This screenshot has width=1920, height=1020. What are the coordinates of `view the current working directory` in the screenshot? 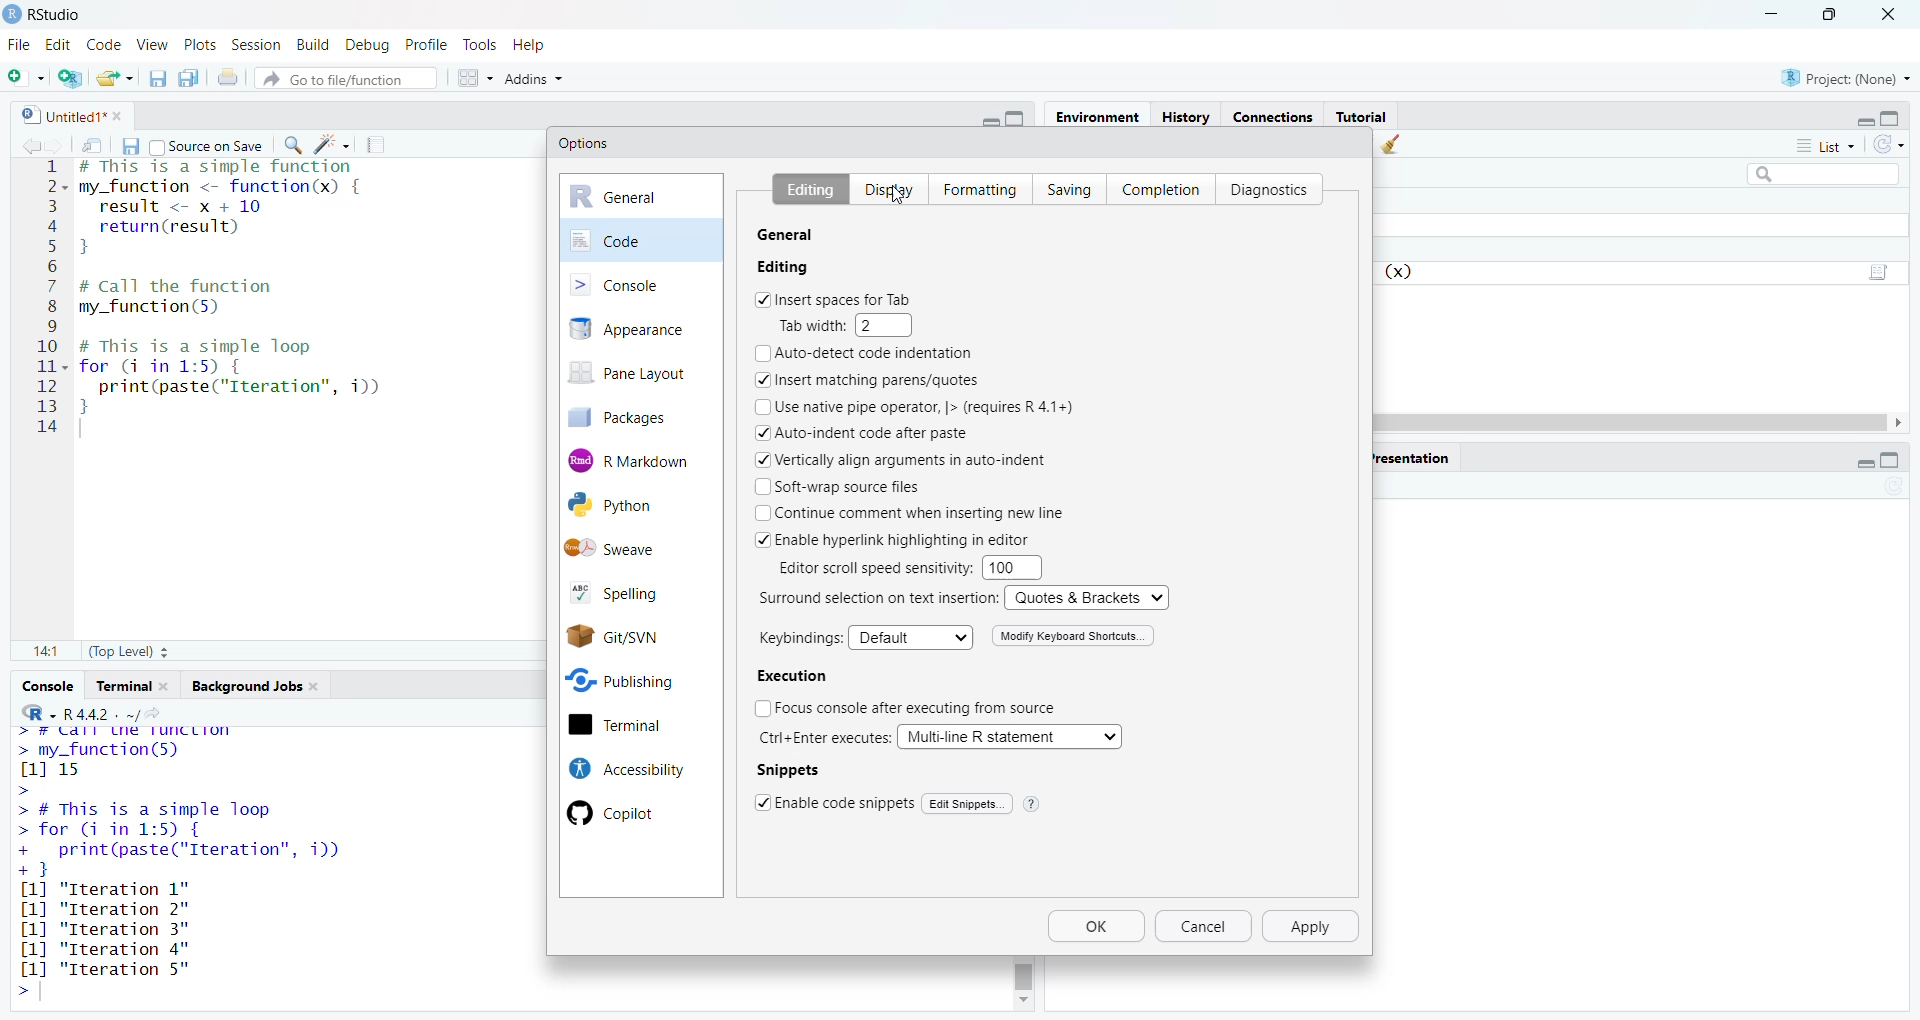 It's located at (162, 713).